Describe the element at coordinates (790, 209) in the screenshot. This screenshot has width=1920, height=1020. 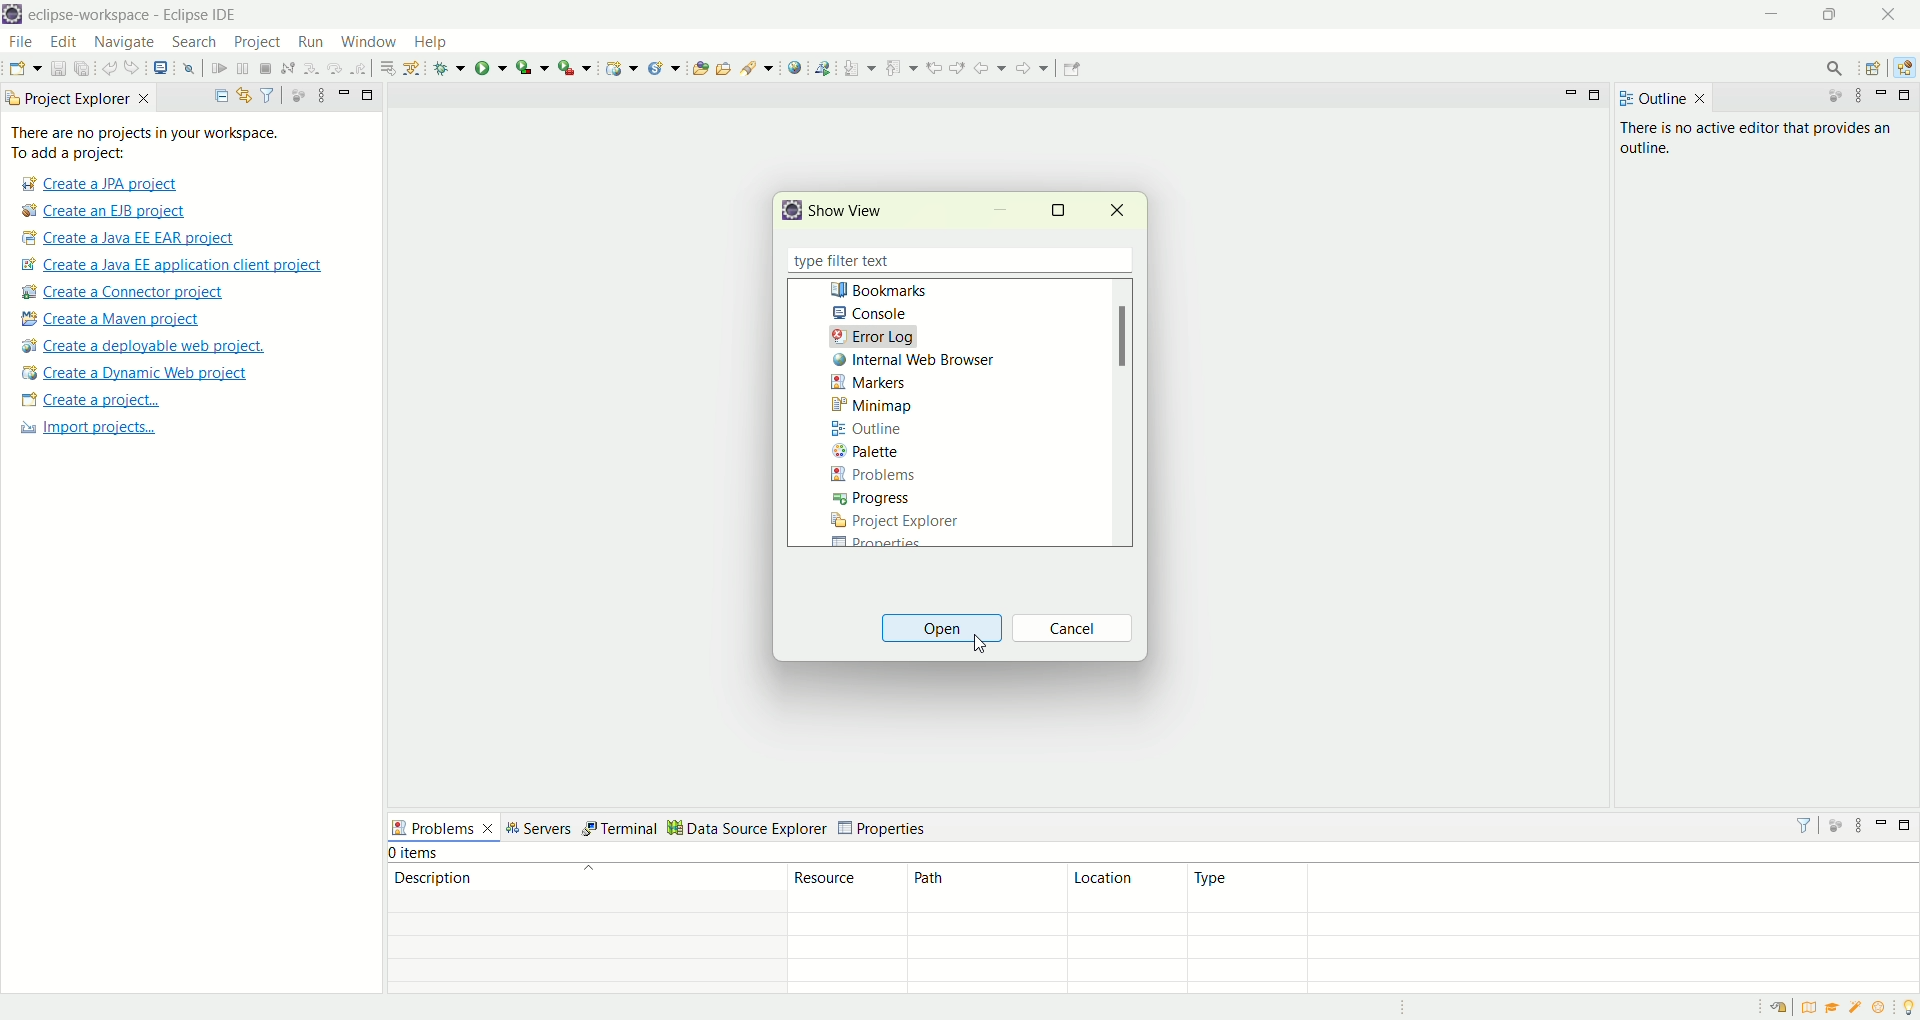
I see `logo` at that location.